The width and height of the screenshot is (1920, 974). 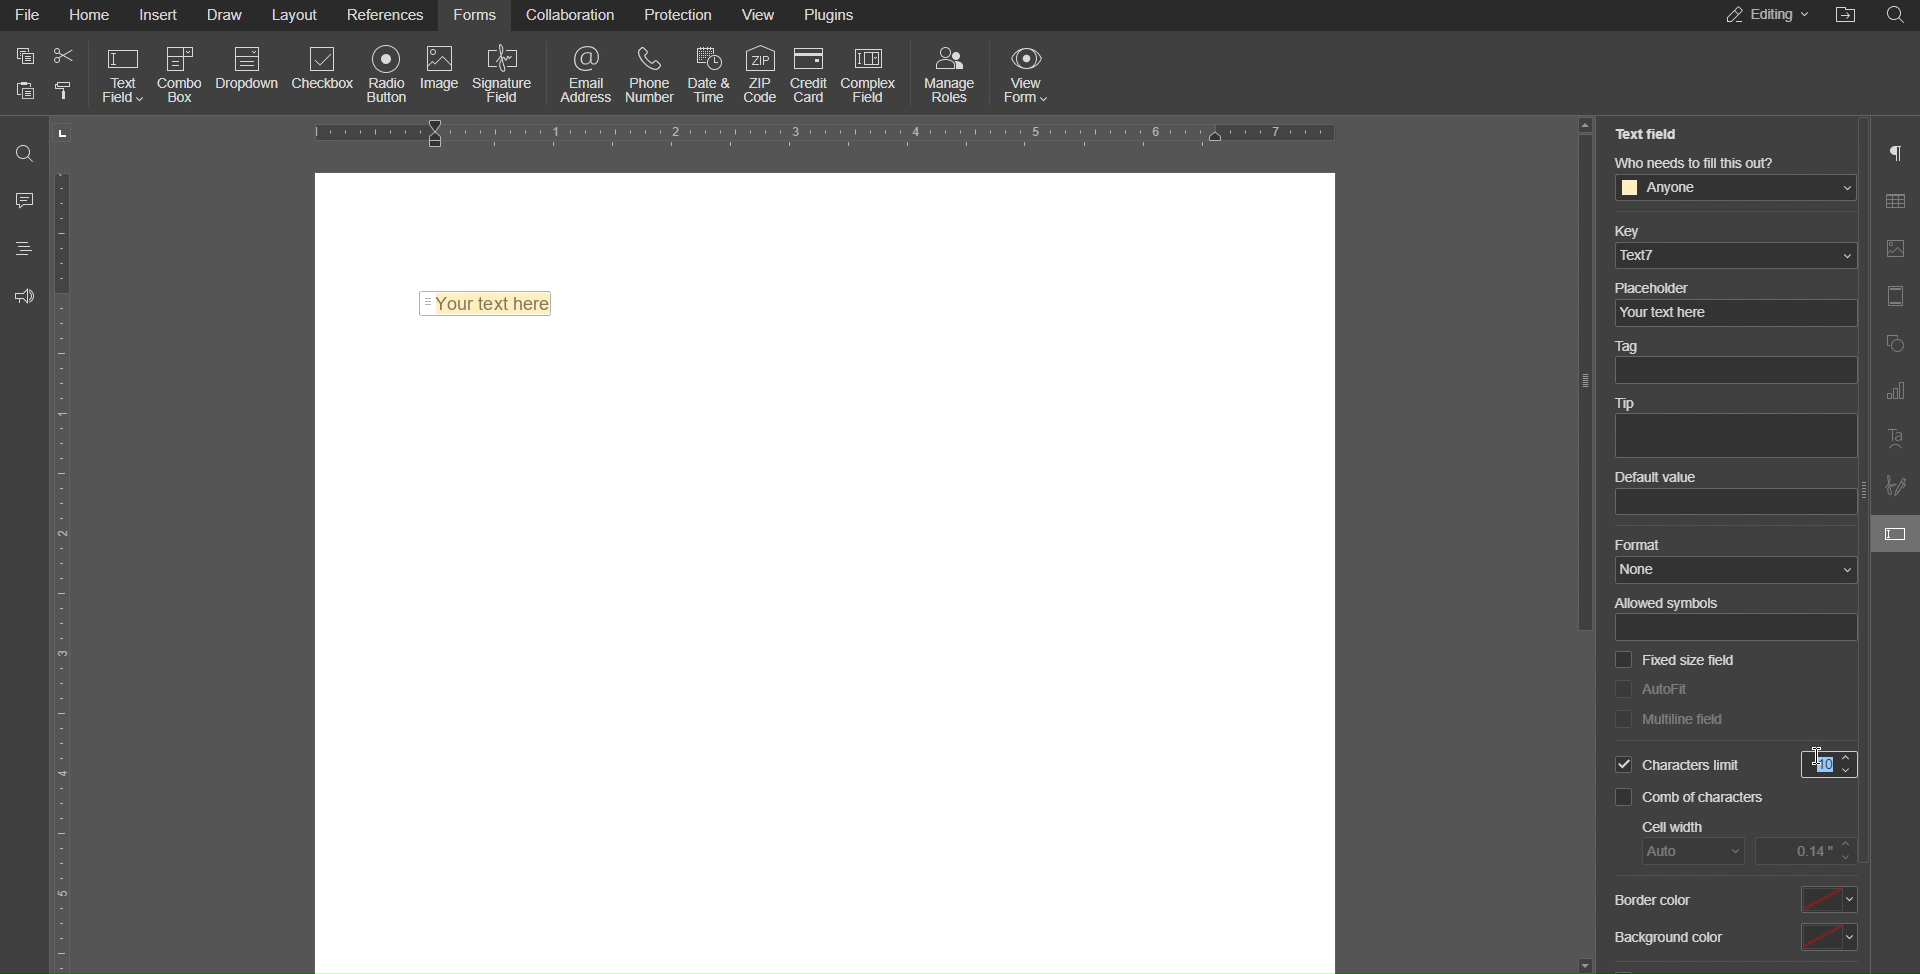 What do you see at coordinates (681, 15) in the screenshot?
I see `Protection` at bounding box center [681, 15].